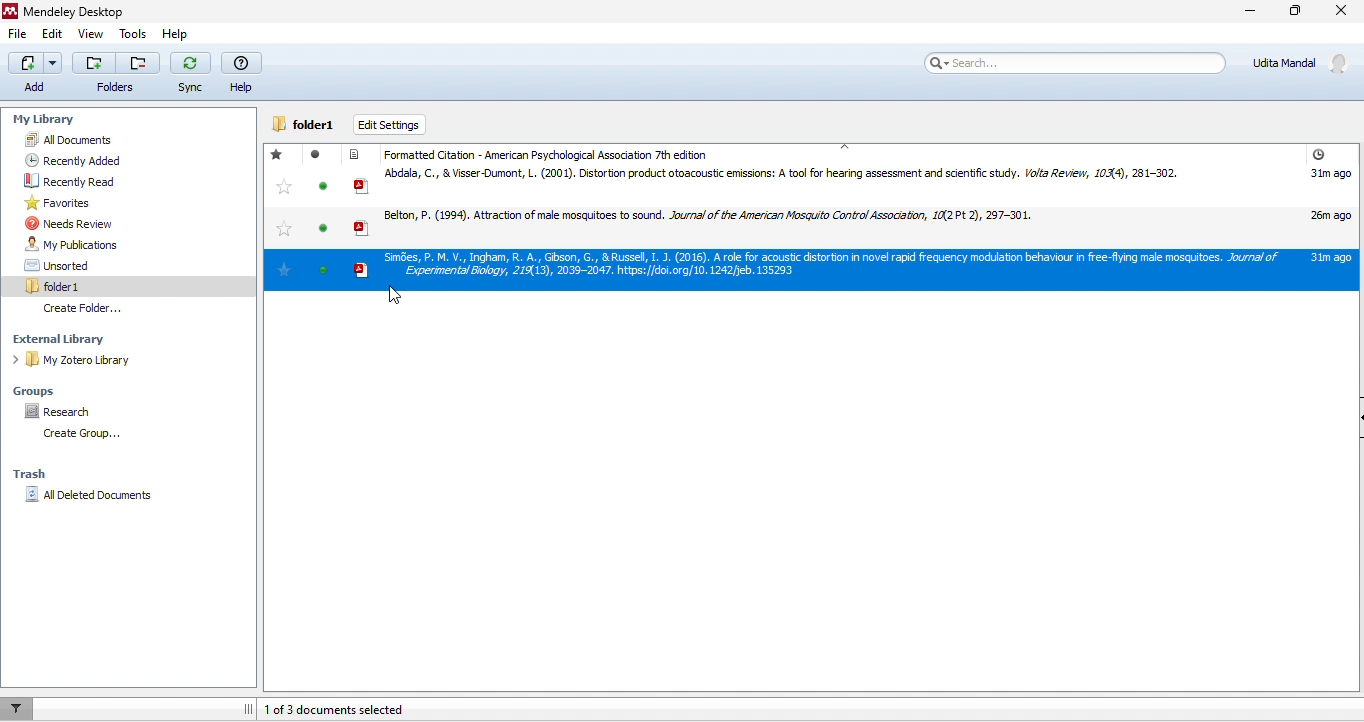 The width and height of the screenshot is (1364, 722). What do you see at coordinates (17, 34) in the screenshot?
I see `file` at bounding box center [17, 34].